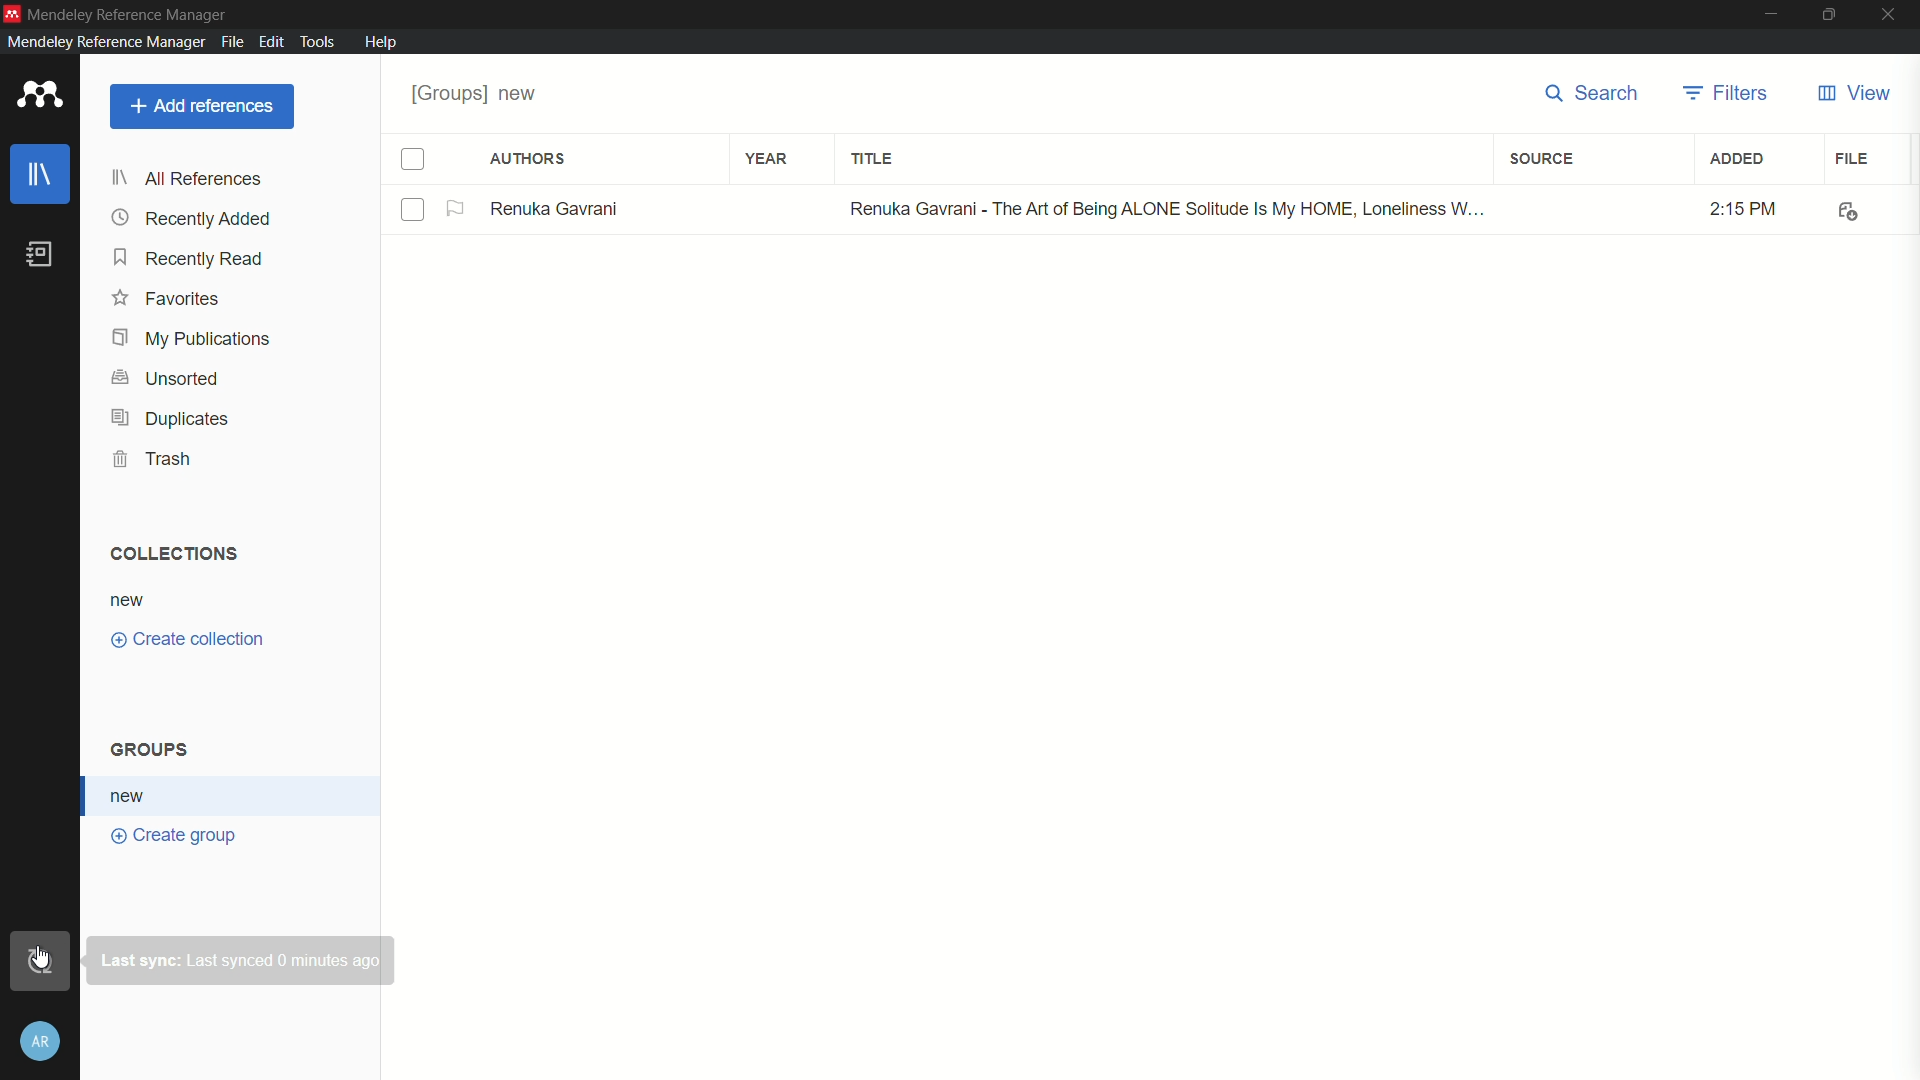  What do you see at coordinates (41, 255) in the screenshot?
I see `book` at bounding box center [41, 255].